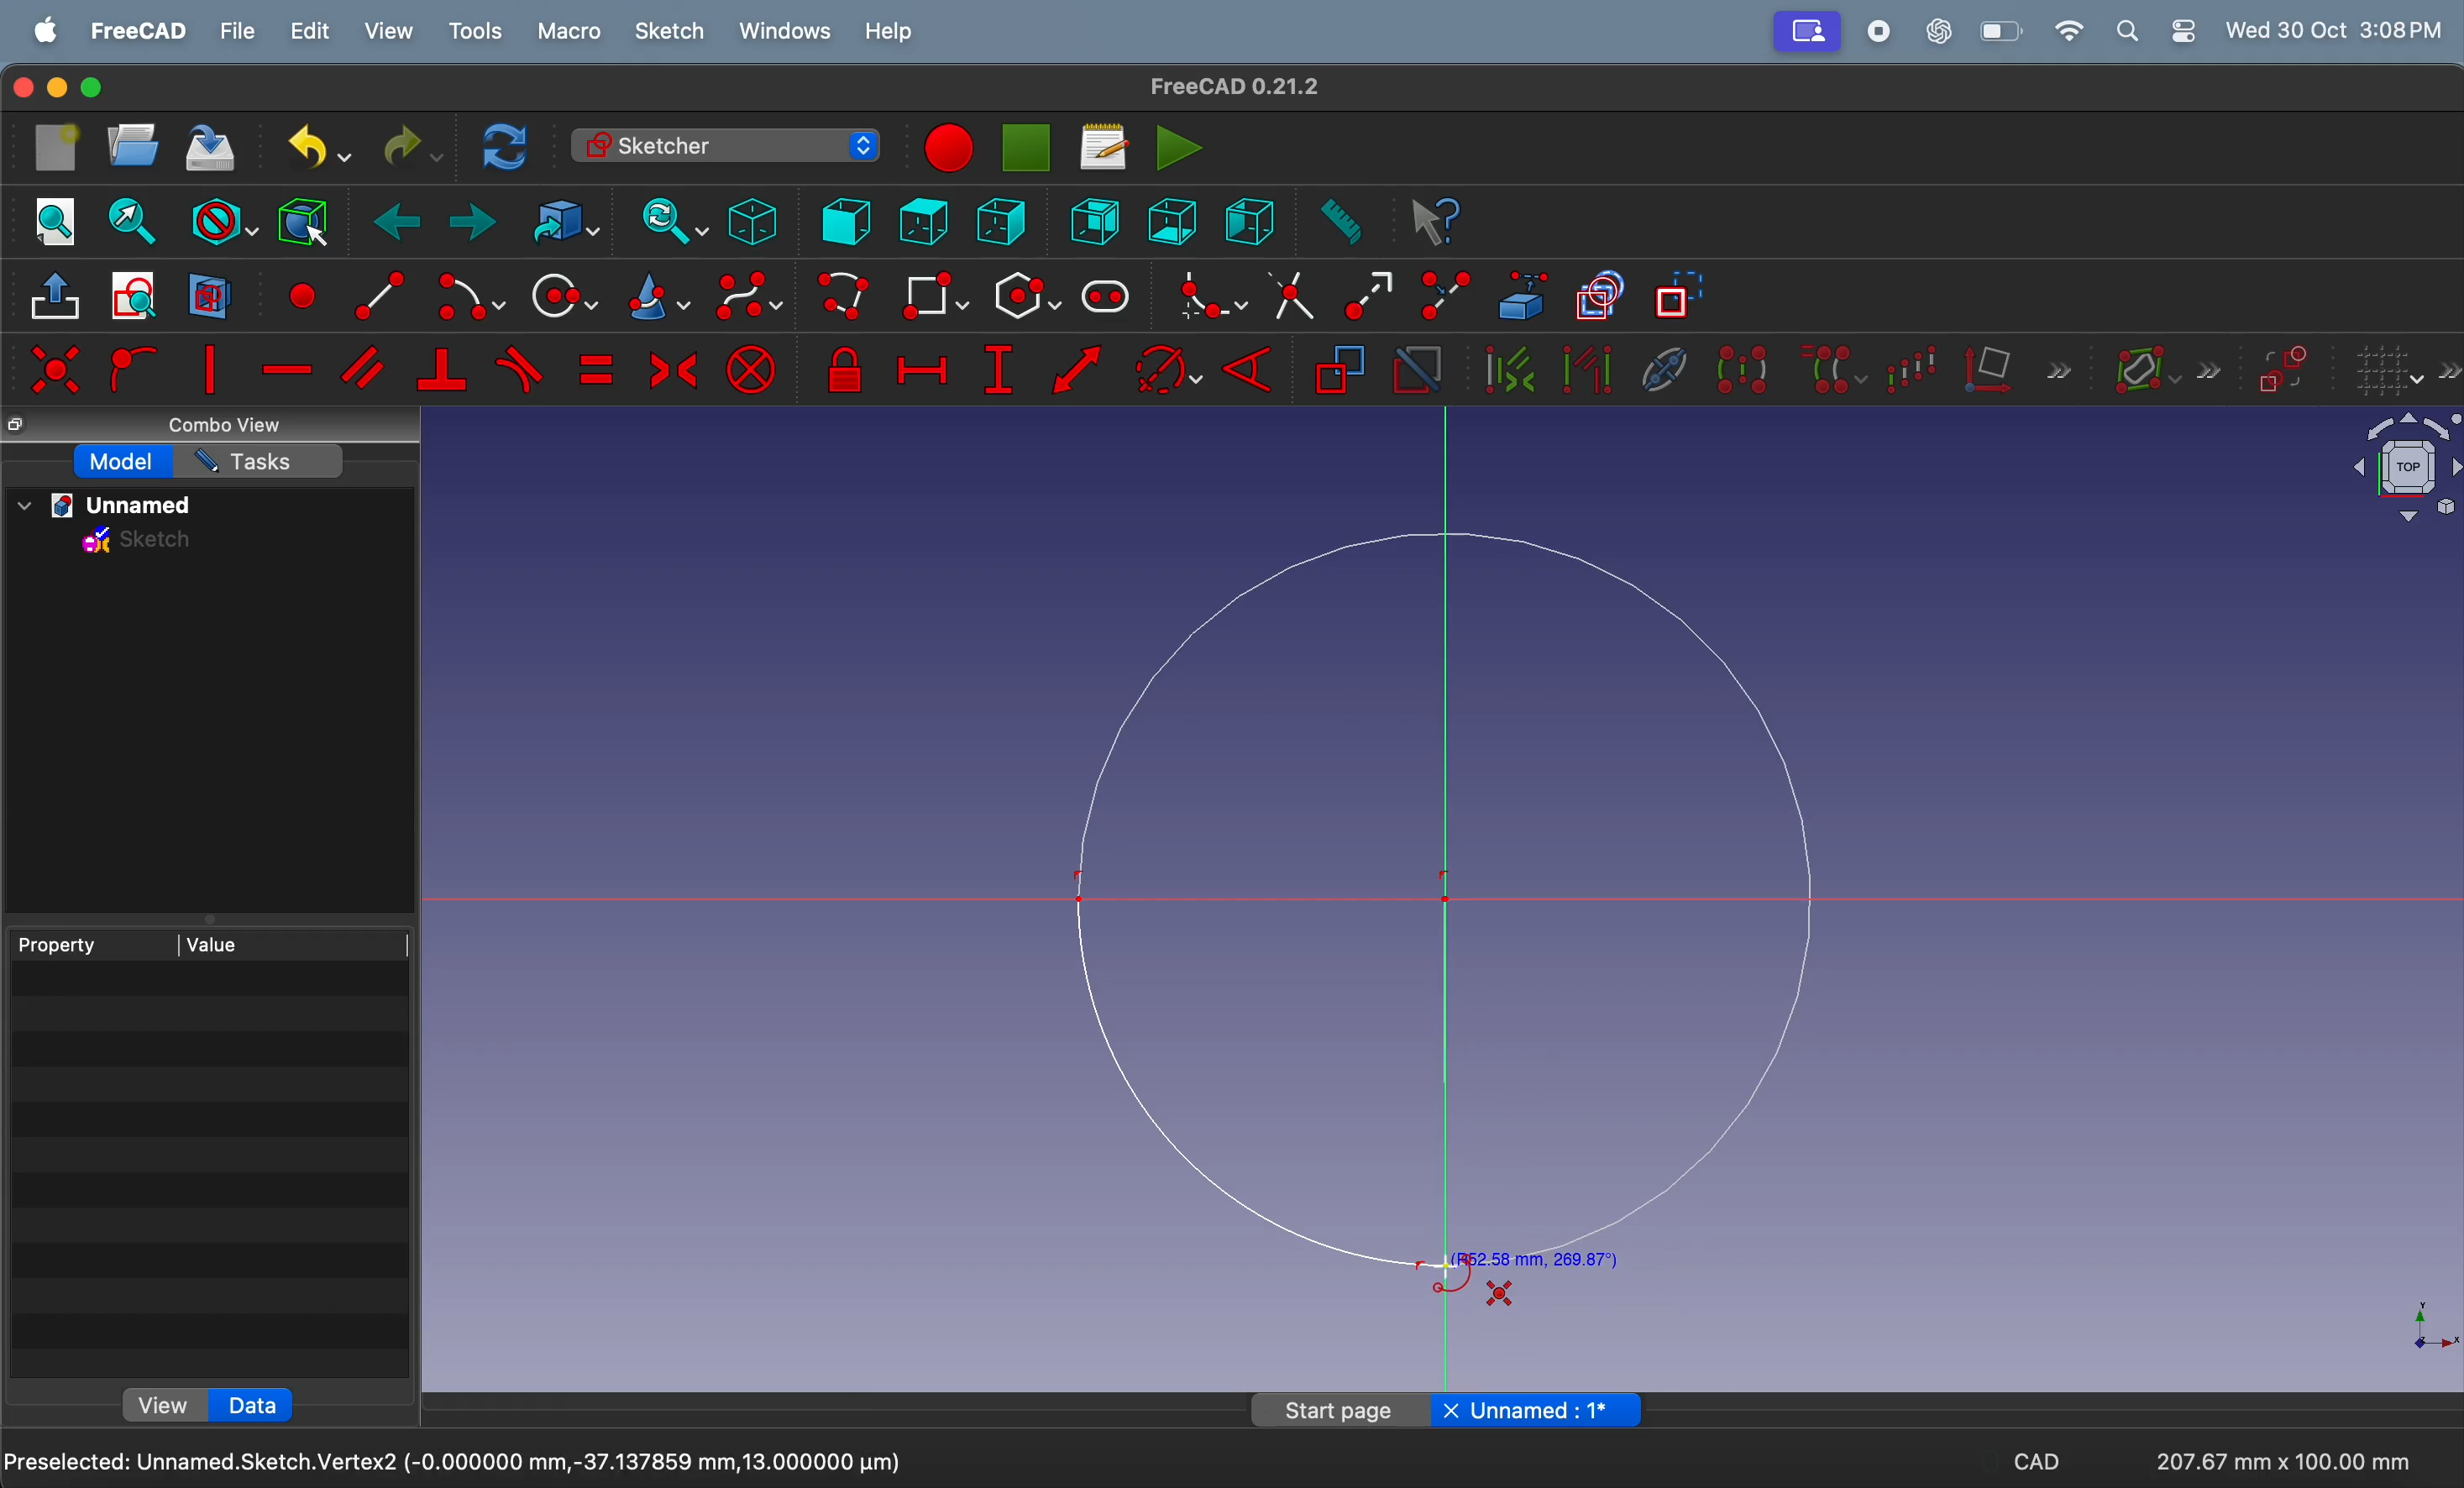  Describe the element at coordinates (121, 462) in the screenshot. I see `model task` at that location.